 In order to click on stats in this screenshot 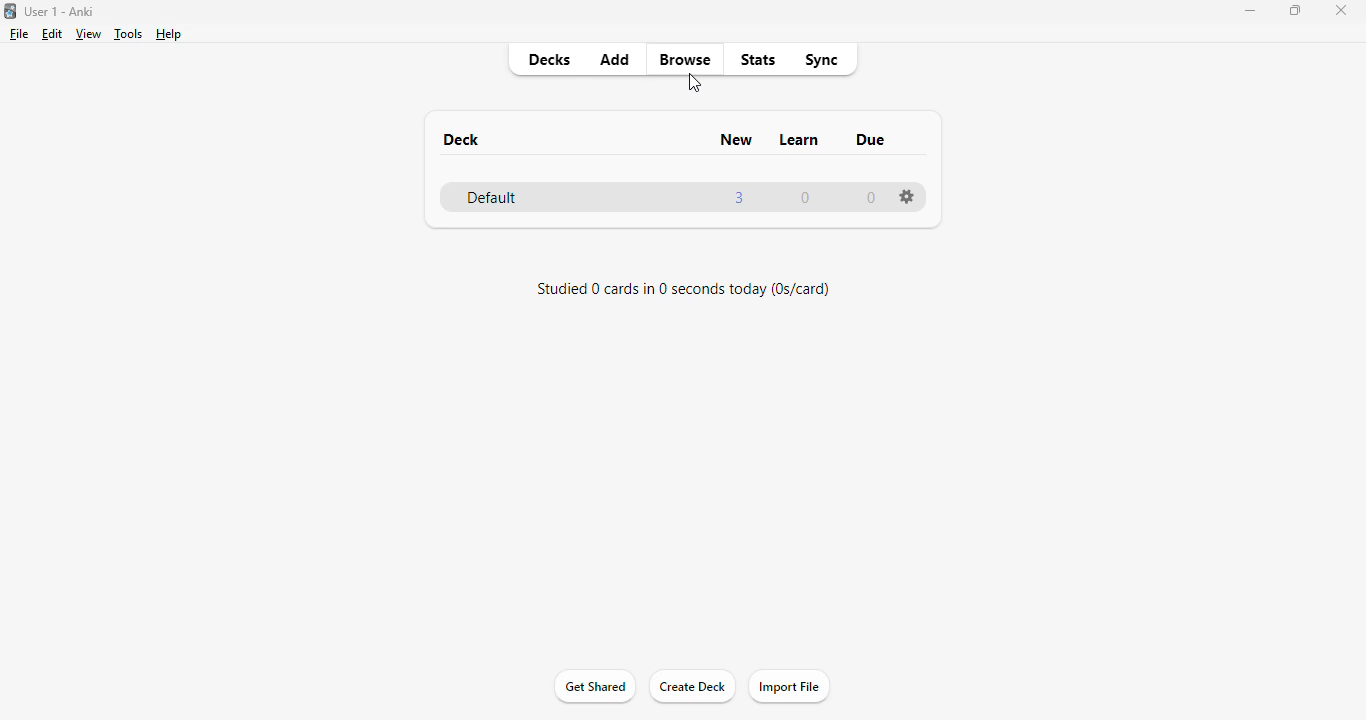, I will do `click(758, 61)`.